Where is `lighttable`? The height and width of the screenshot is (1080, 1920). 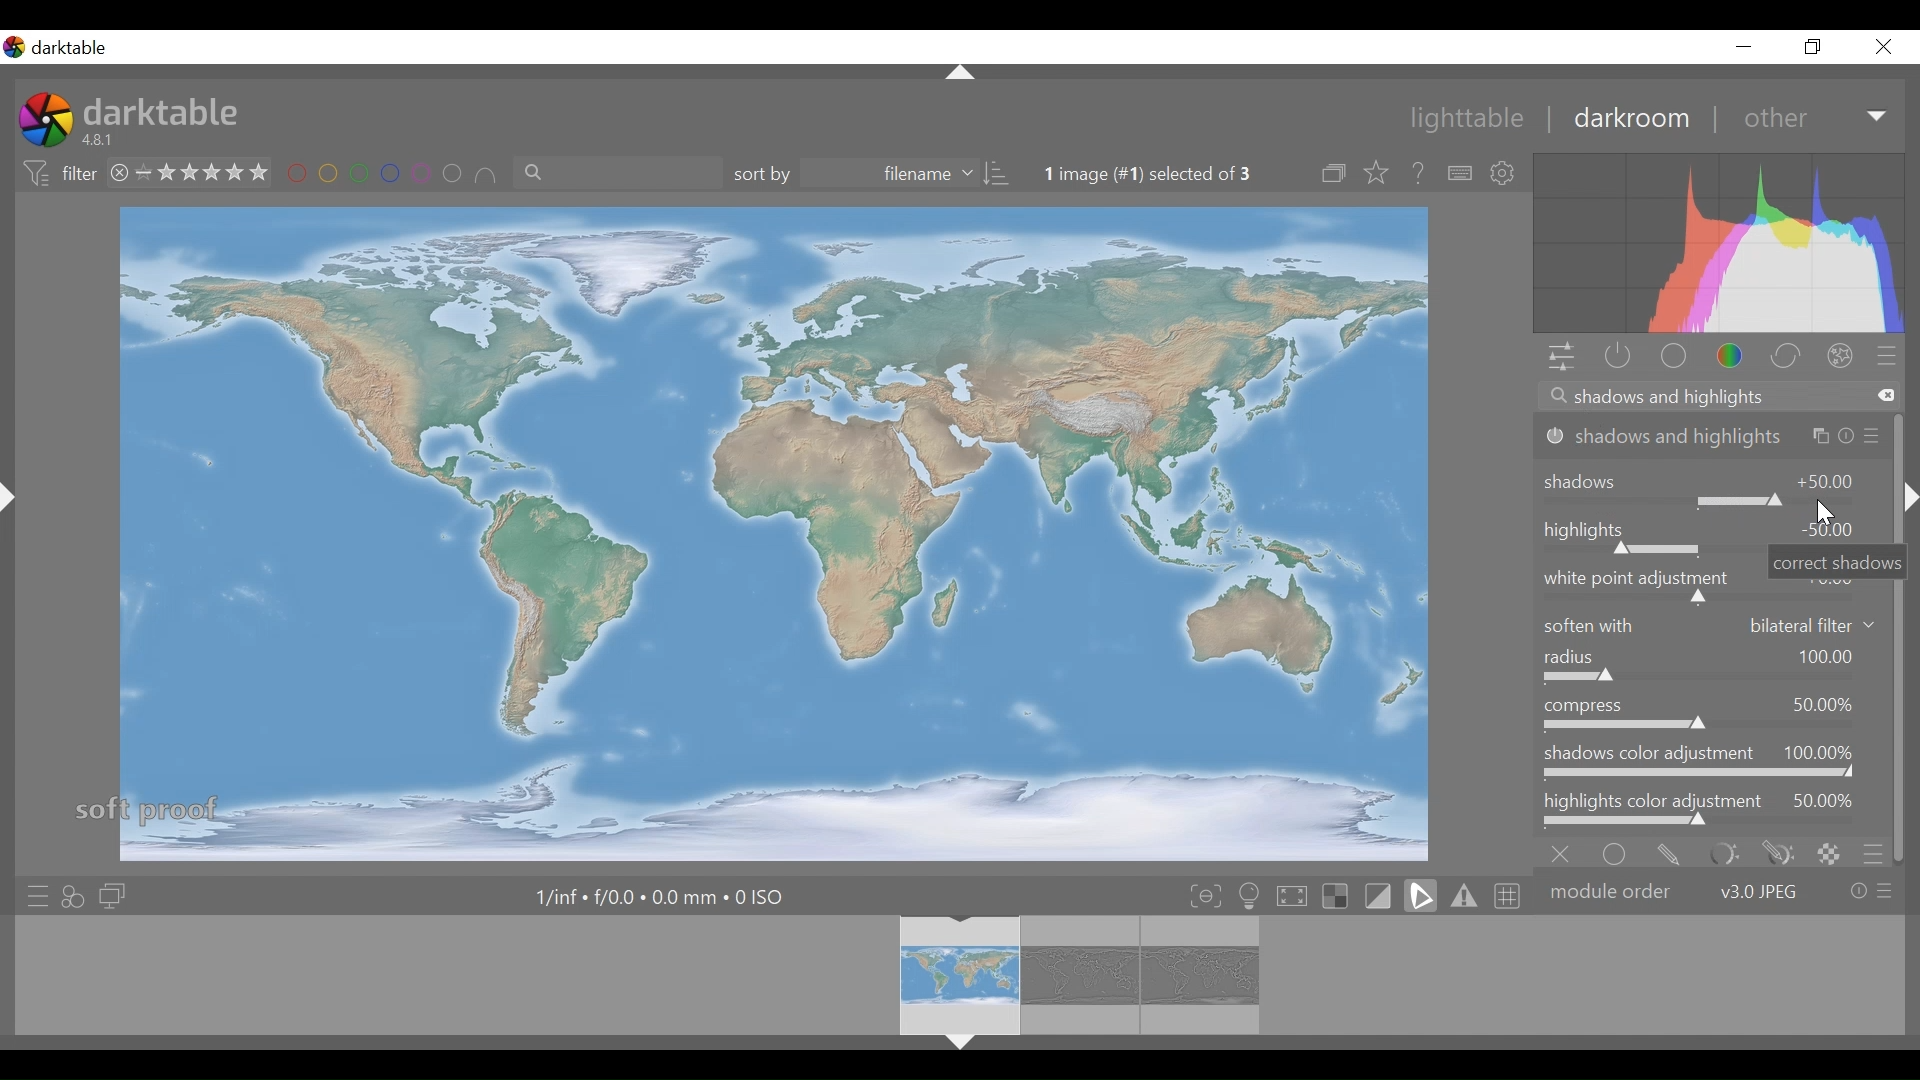 lighttable is located at coordinates (1472, 120).